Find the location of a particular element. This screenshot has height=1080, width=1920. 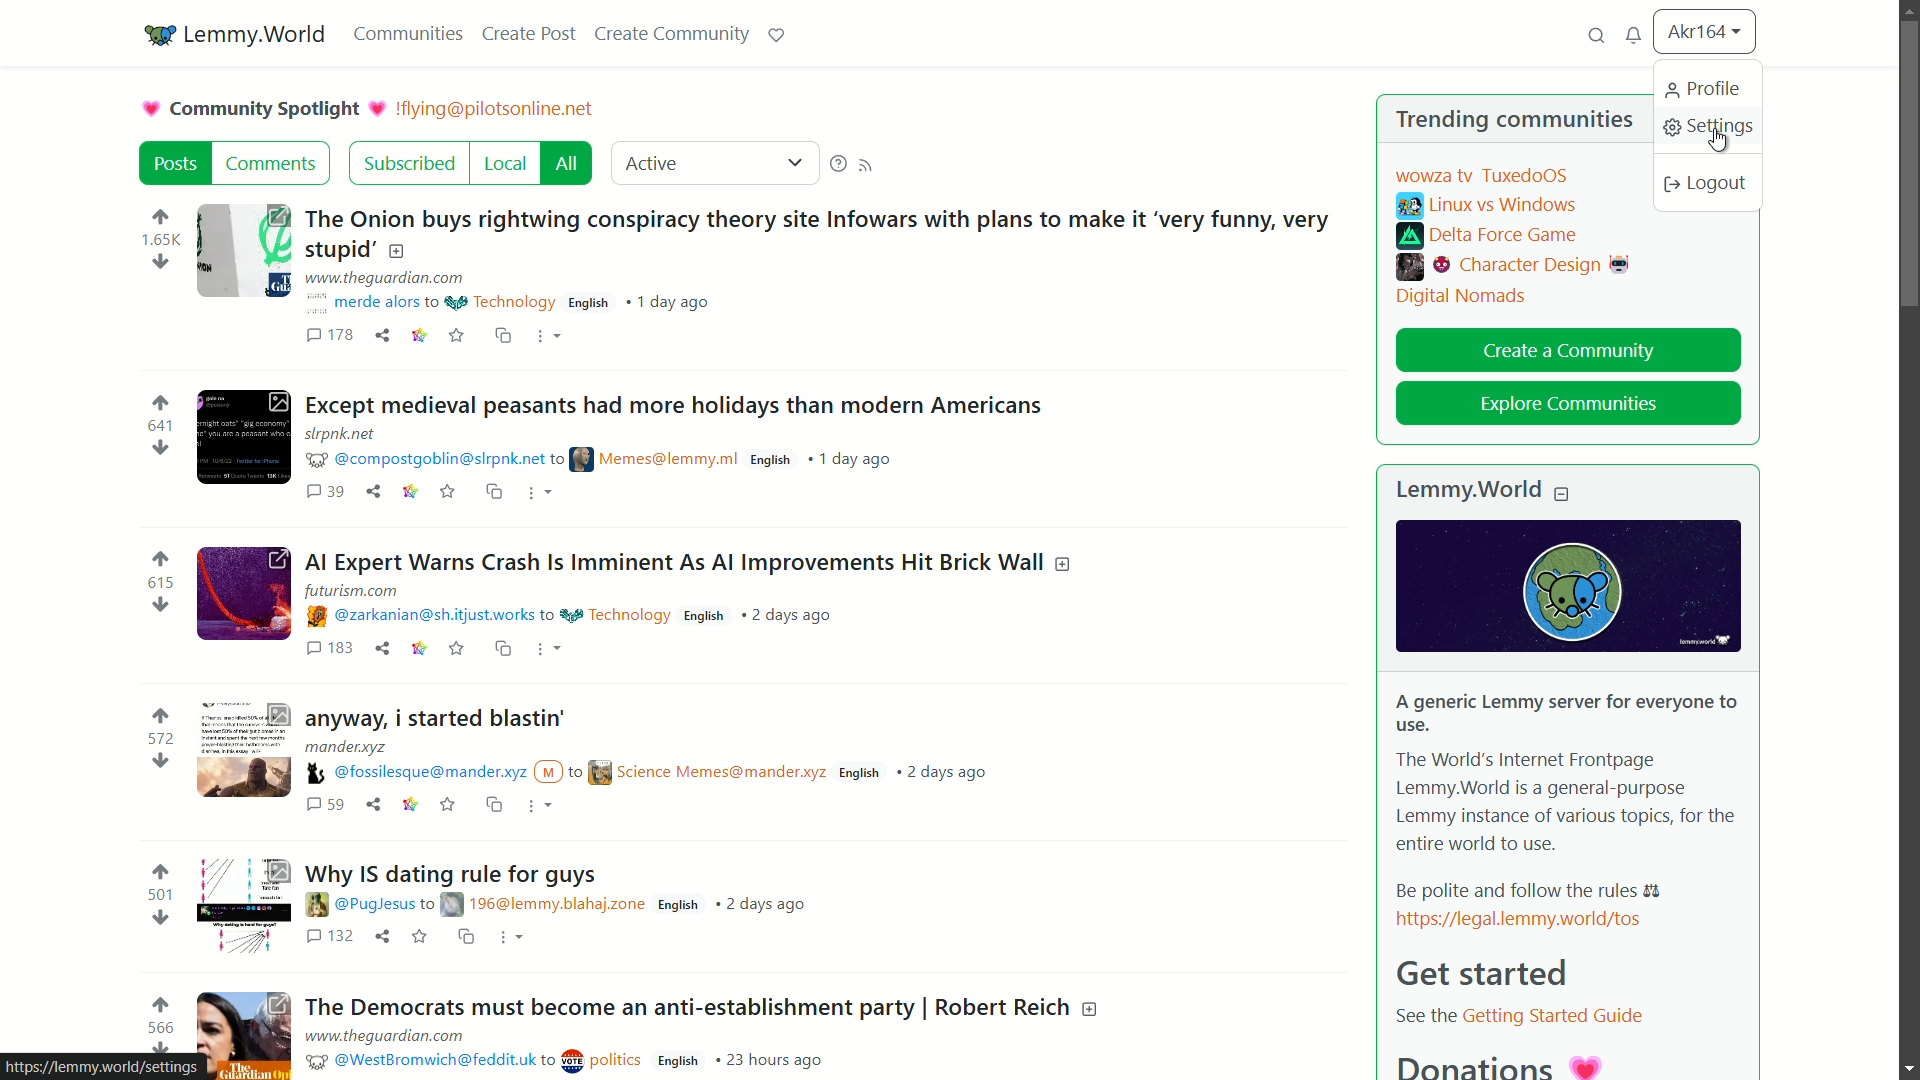

share is located at coordinates (371, 804).